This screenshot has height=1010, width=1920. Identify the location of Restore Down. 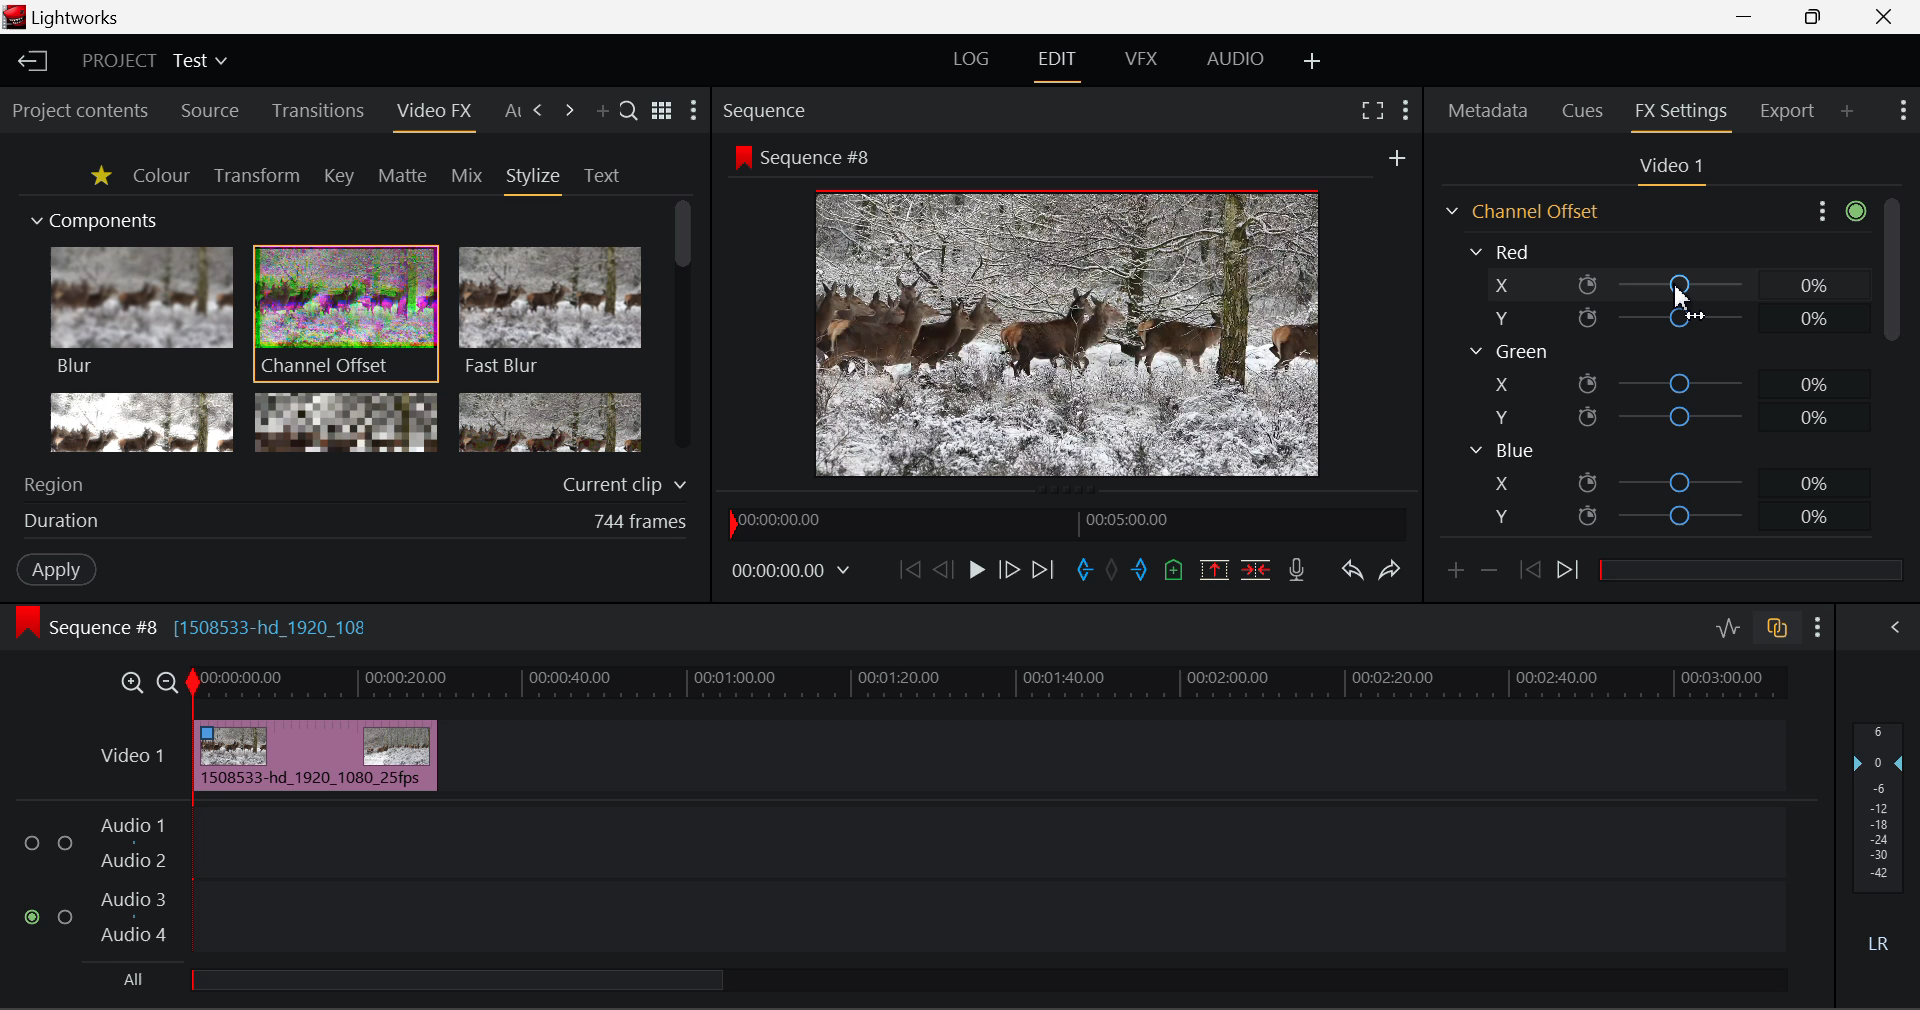
(1751, 18).